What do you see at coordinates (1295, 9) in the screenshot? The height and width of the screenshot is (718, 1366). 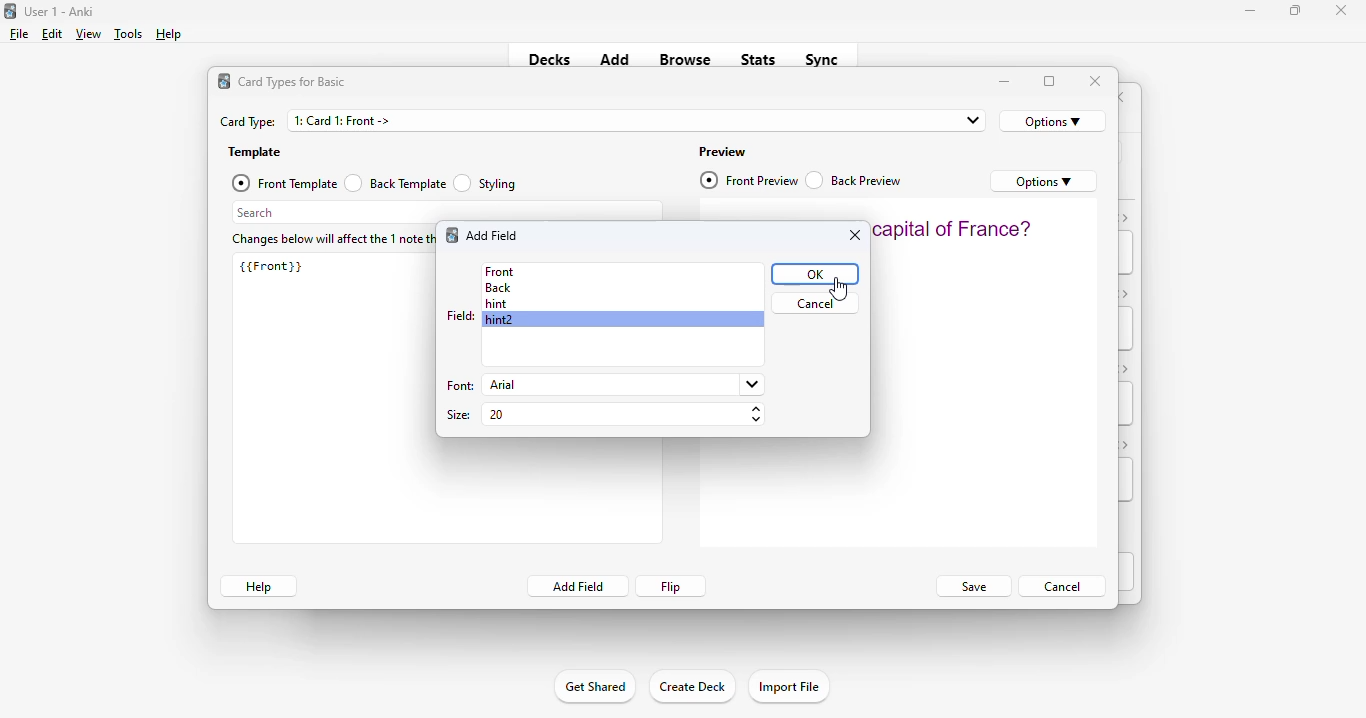 I see `maximize` at bounding box center [1295, 9].